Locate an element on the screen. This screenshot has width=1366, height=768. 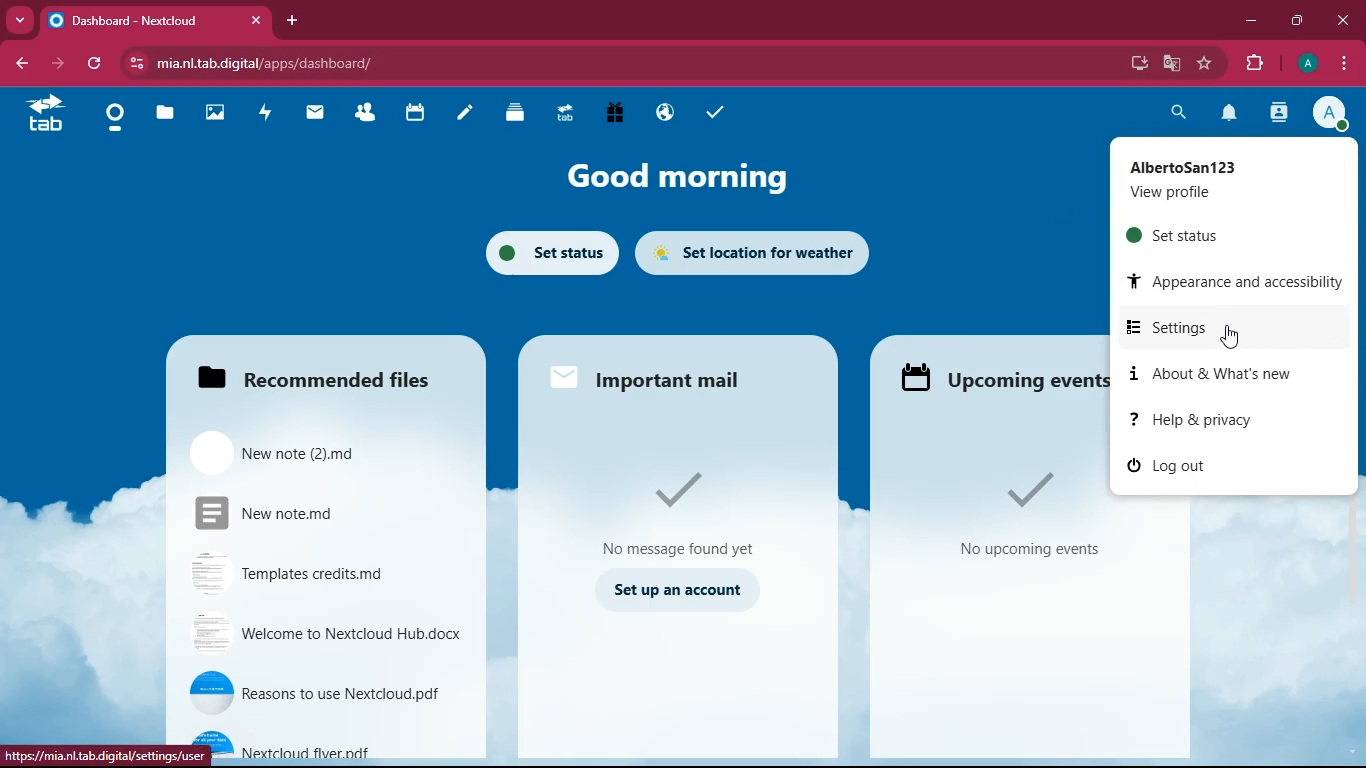
Upcoming events is located at coordinates (1002, 377).